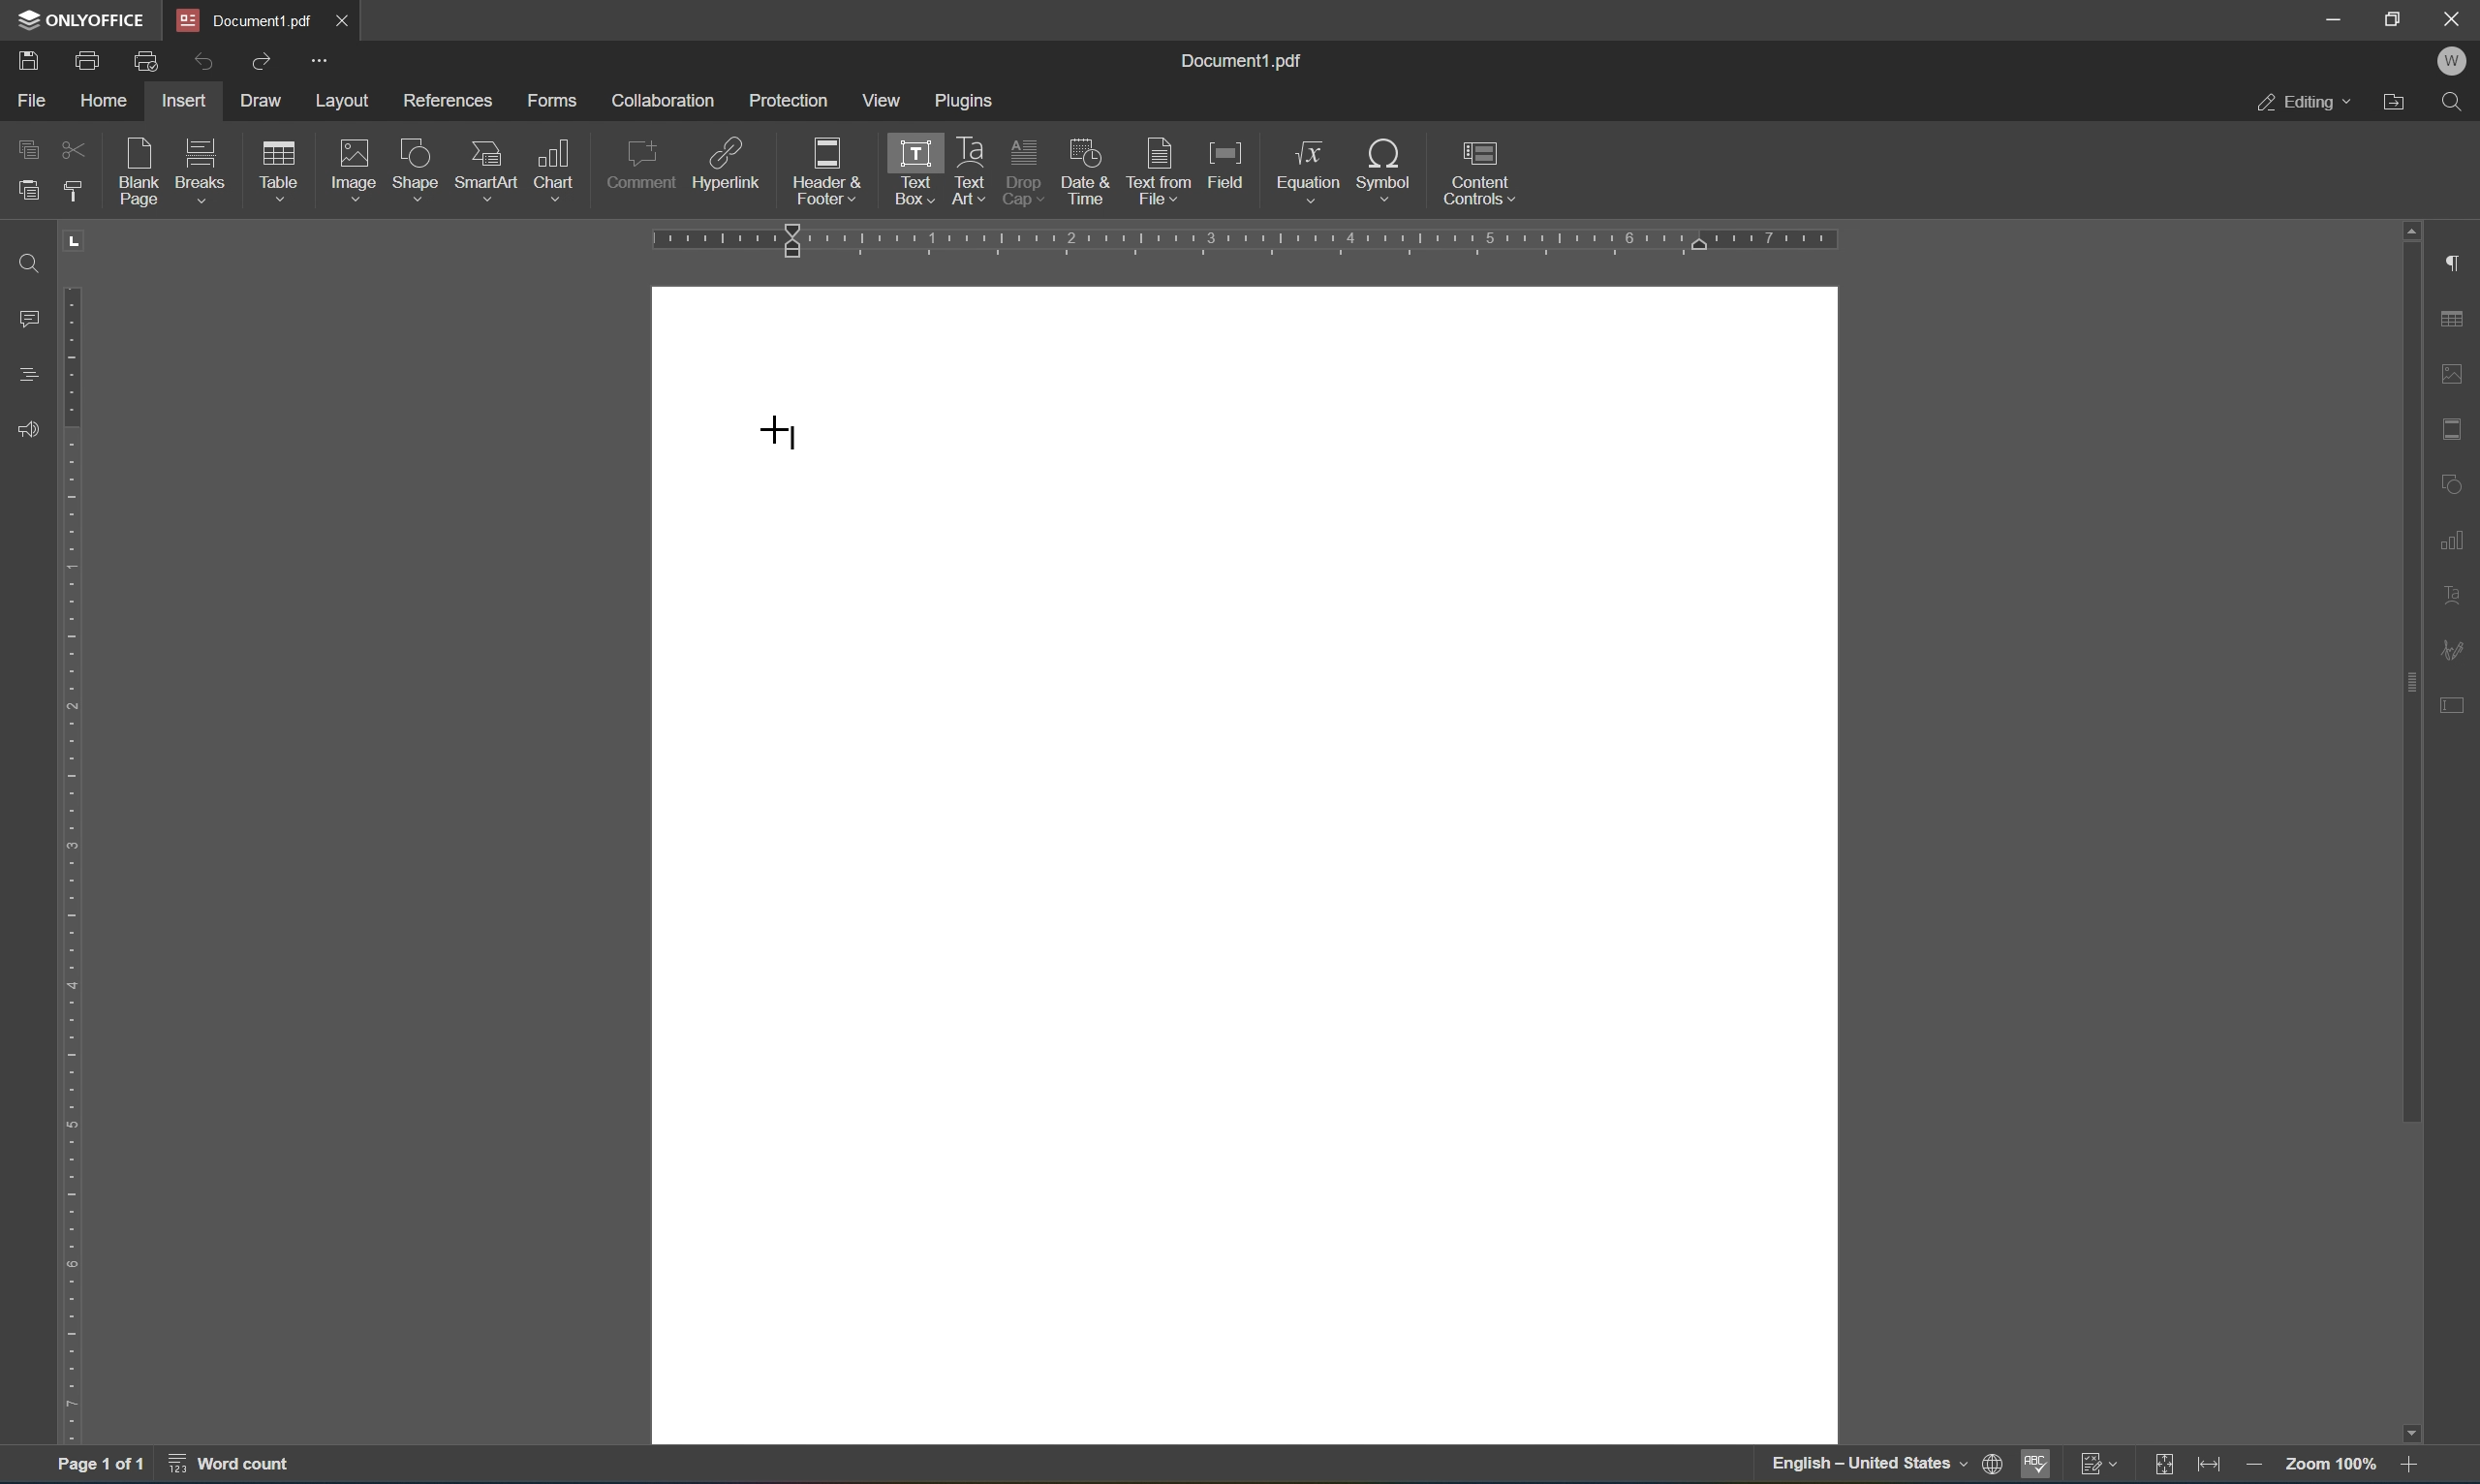 This screenshot has height=1484, width=2480. I want to click on text from file, so click(1162, 171).